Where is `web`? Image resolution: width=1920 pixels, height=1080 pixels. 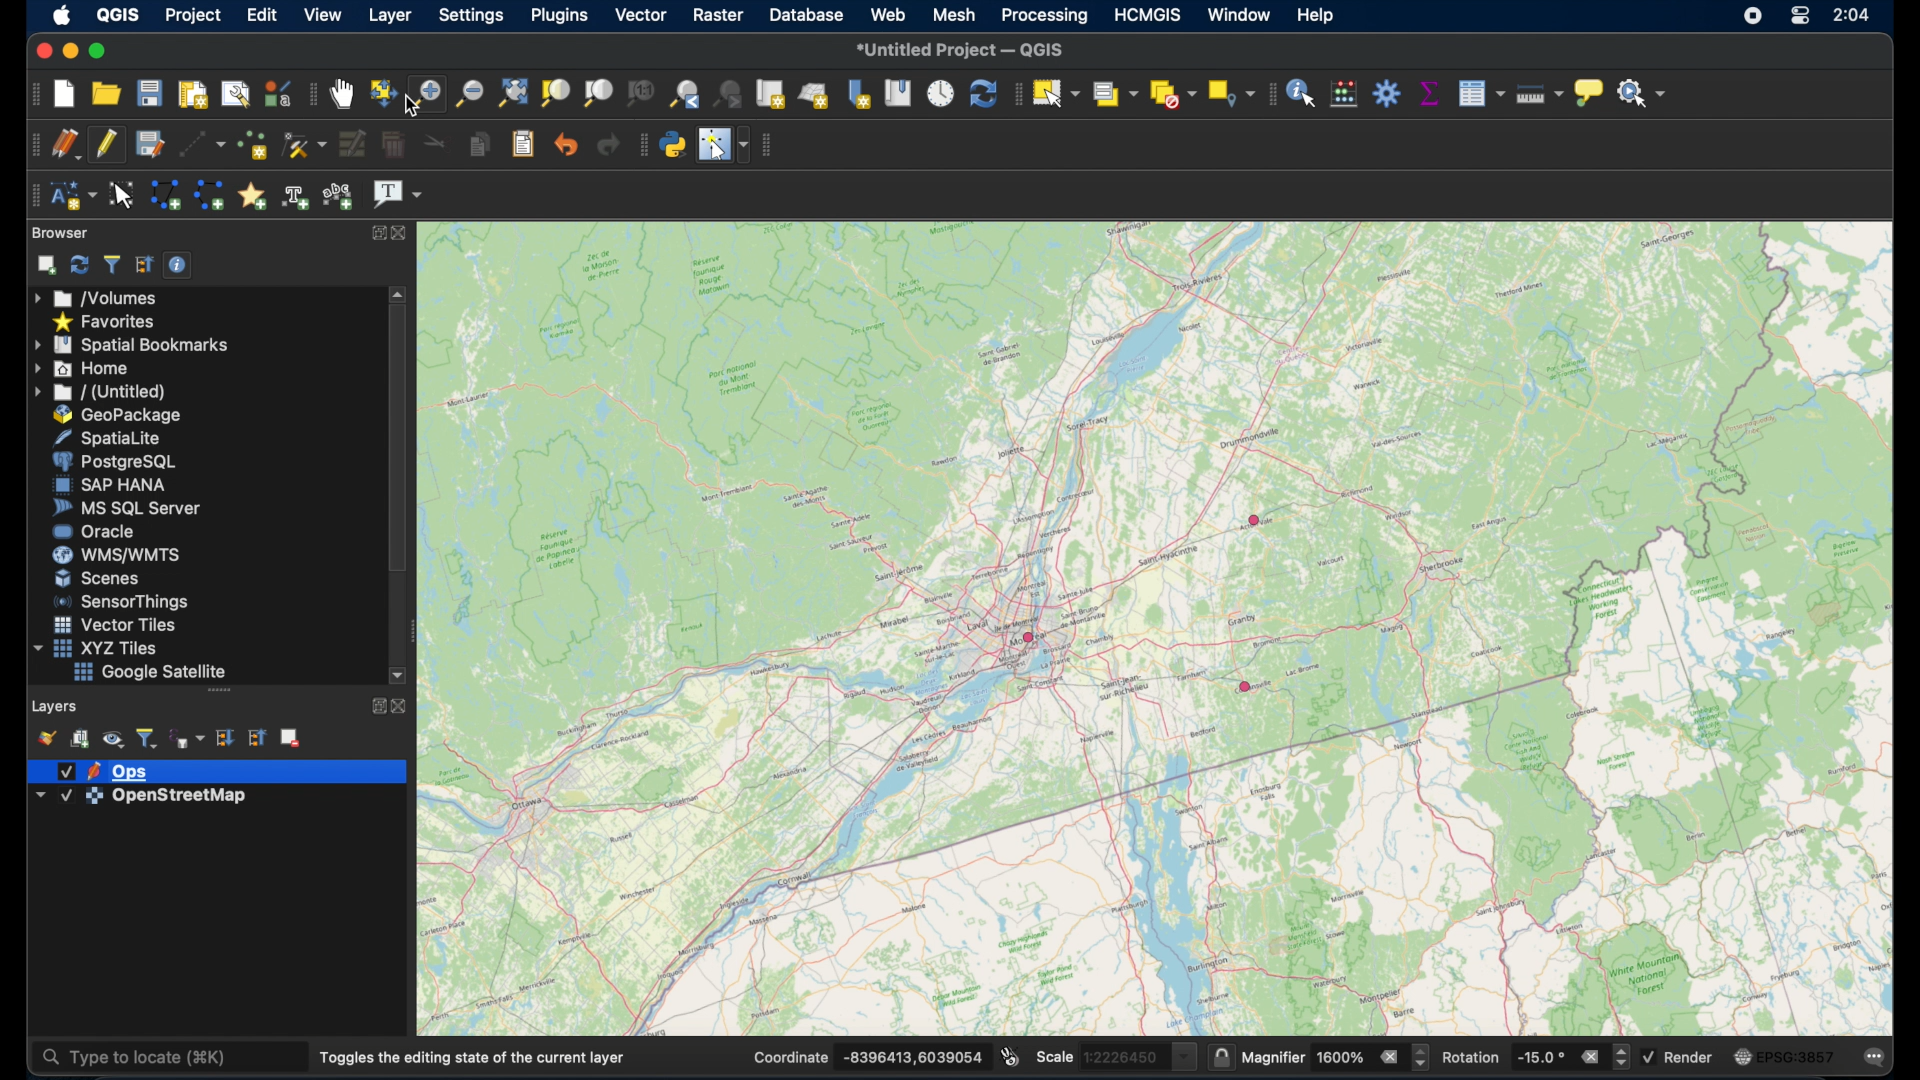 web is located at coordinates (889, 16).